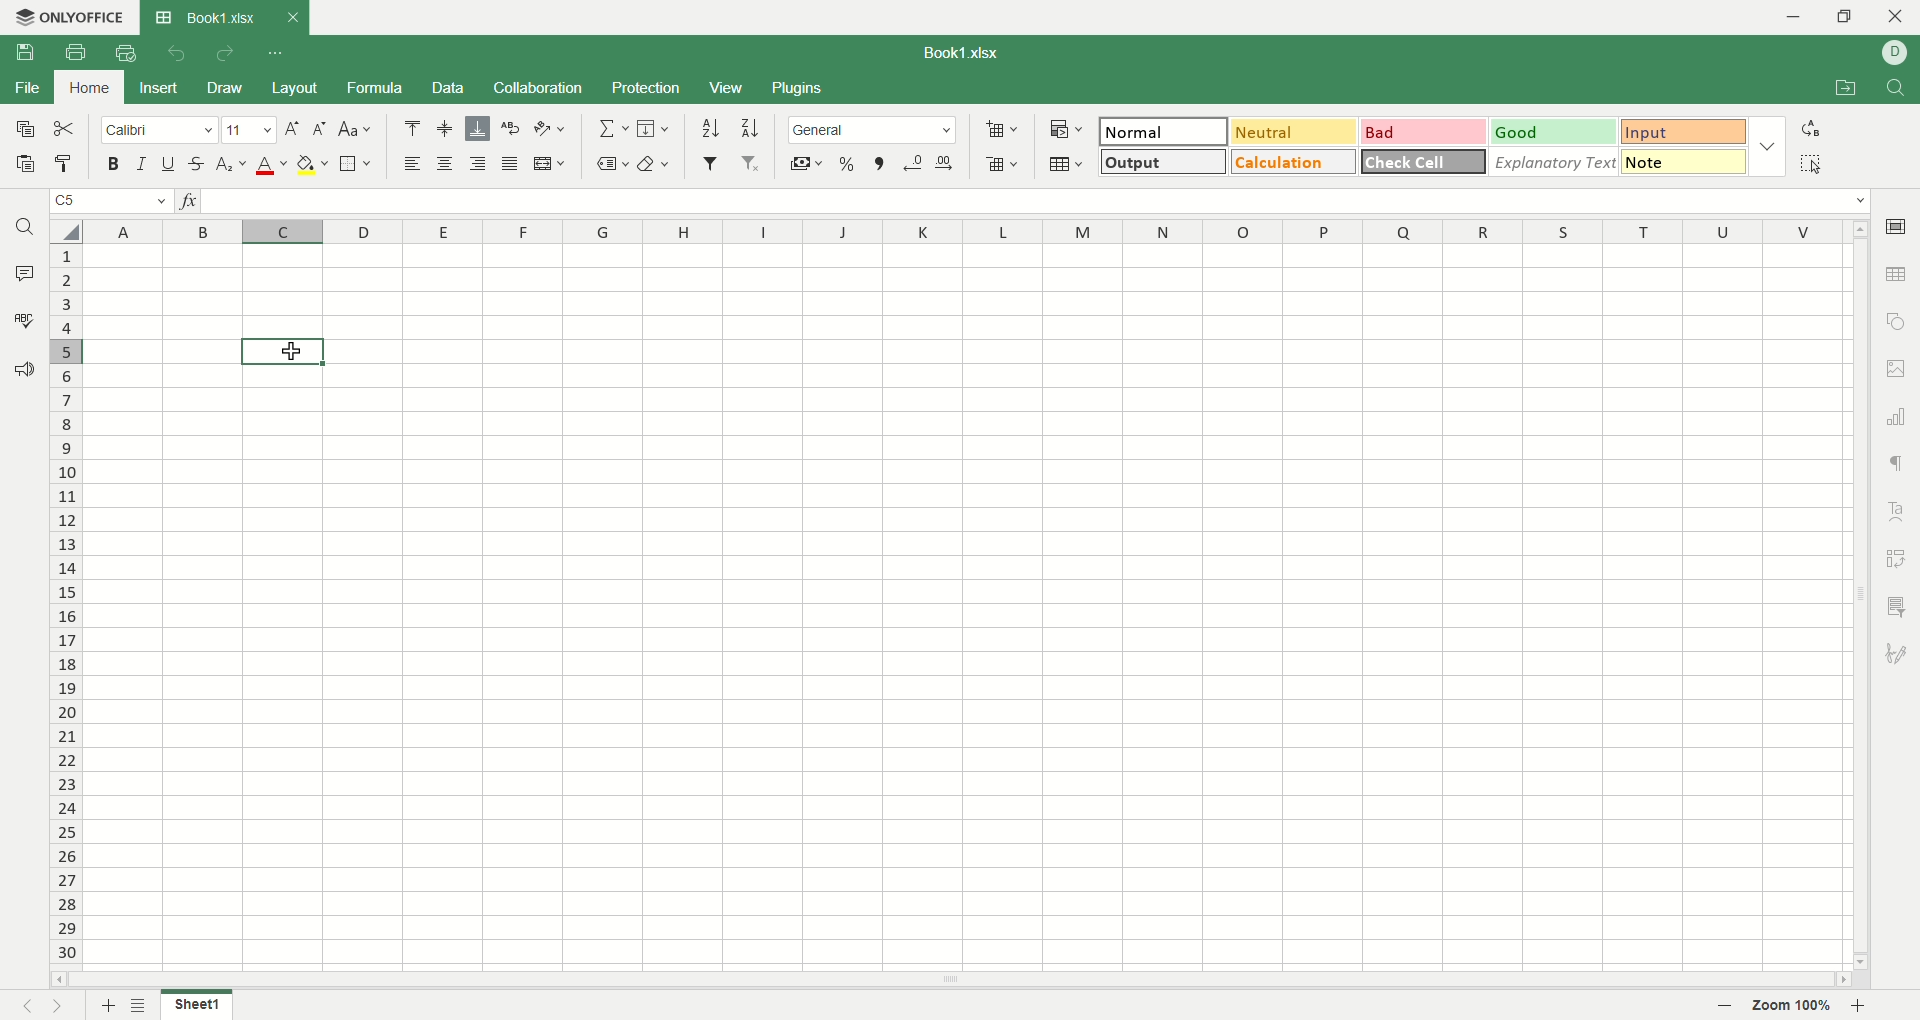  What do you see at coordinates (26, 90) in the screenshot?
I see `file` at bounding box center [26, 90].